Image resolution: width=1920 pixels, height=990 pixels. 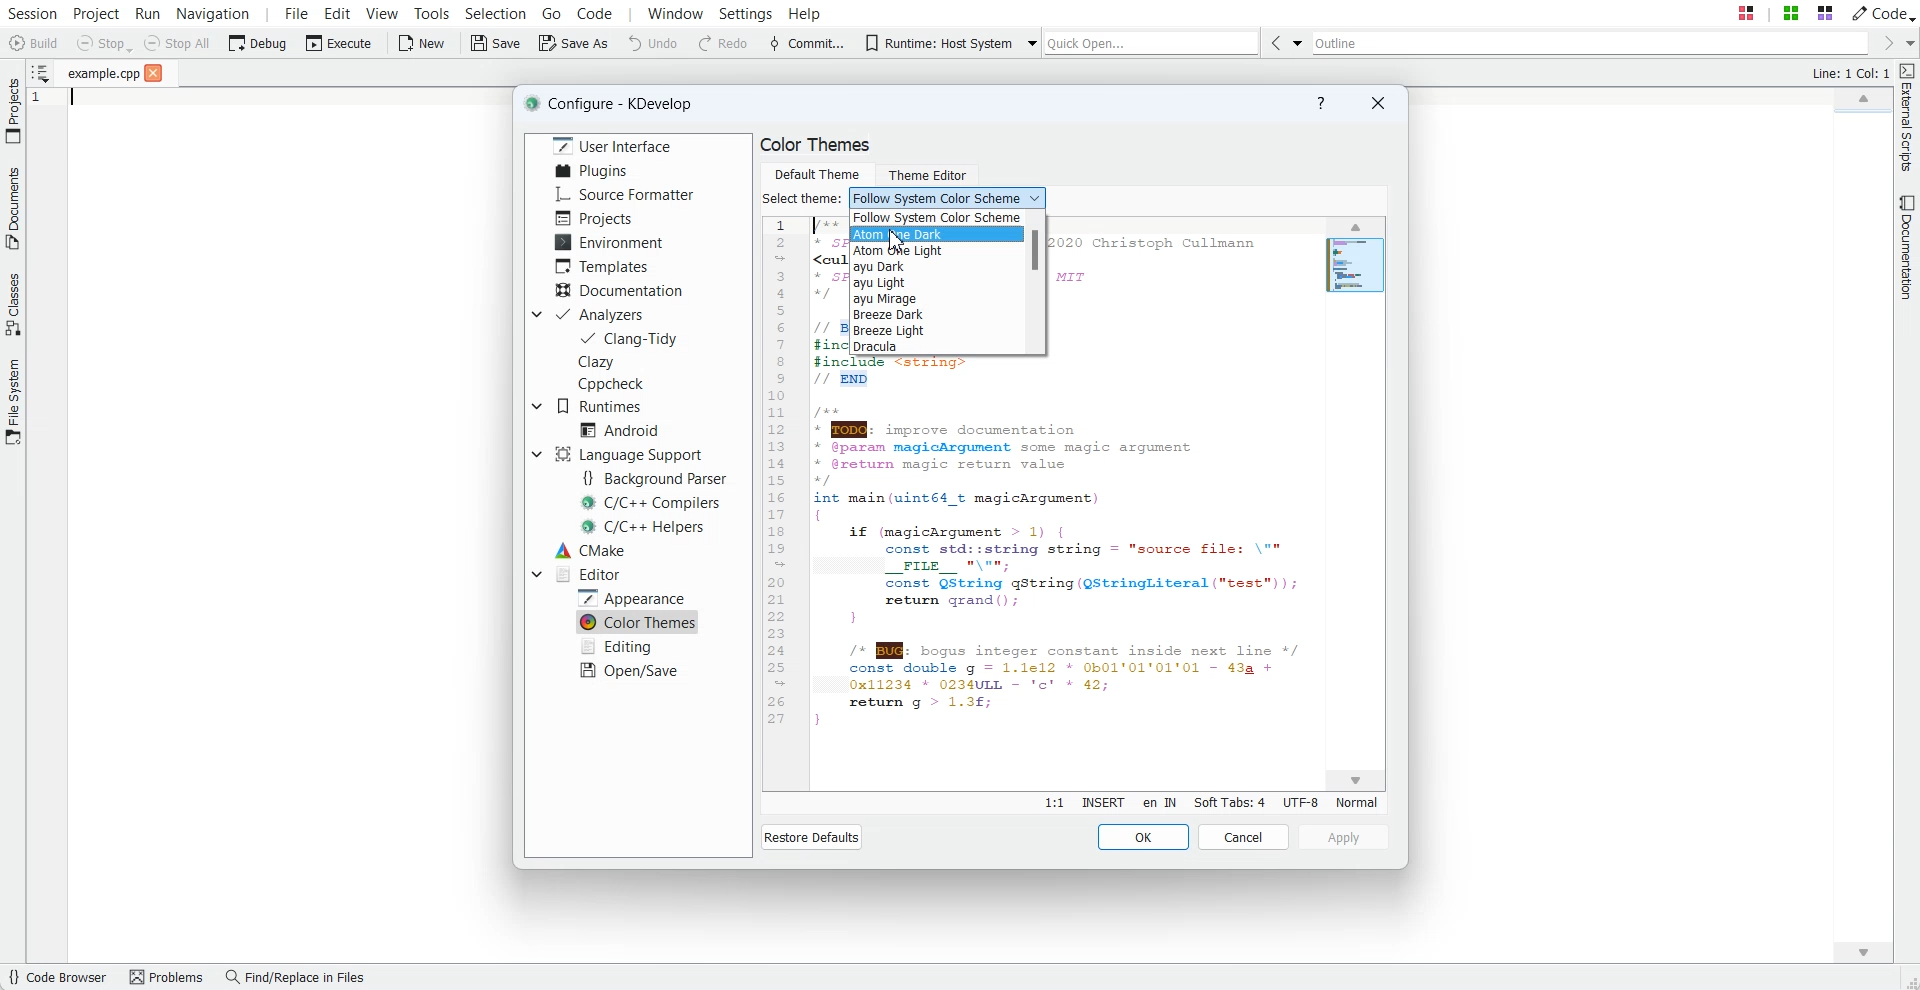 I want to click on Save As, so click(x=573, y=44).